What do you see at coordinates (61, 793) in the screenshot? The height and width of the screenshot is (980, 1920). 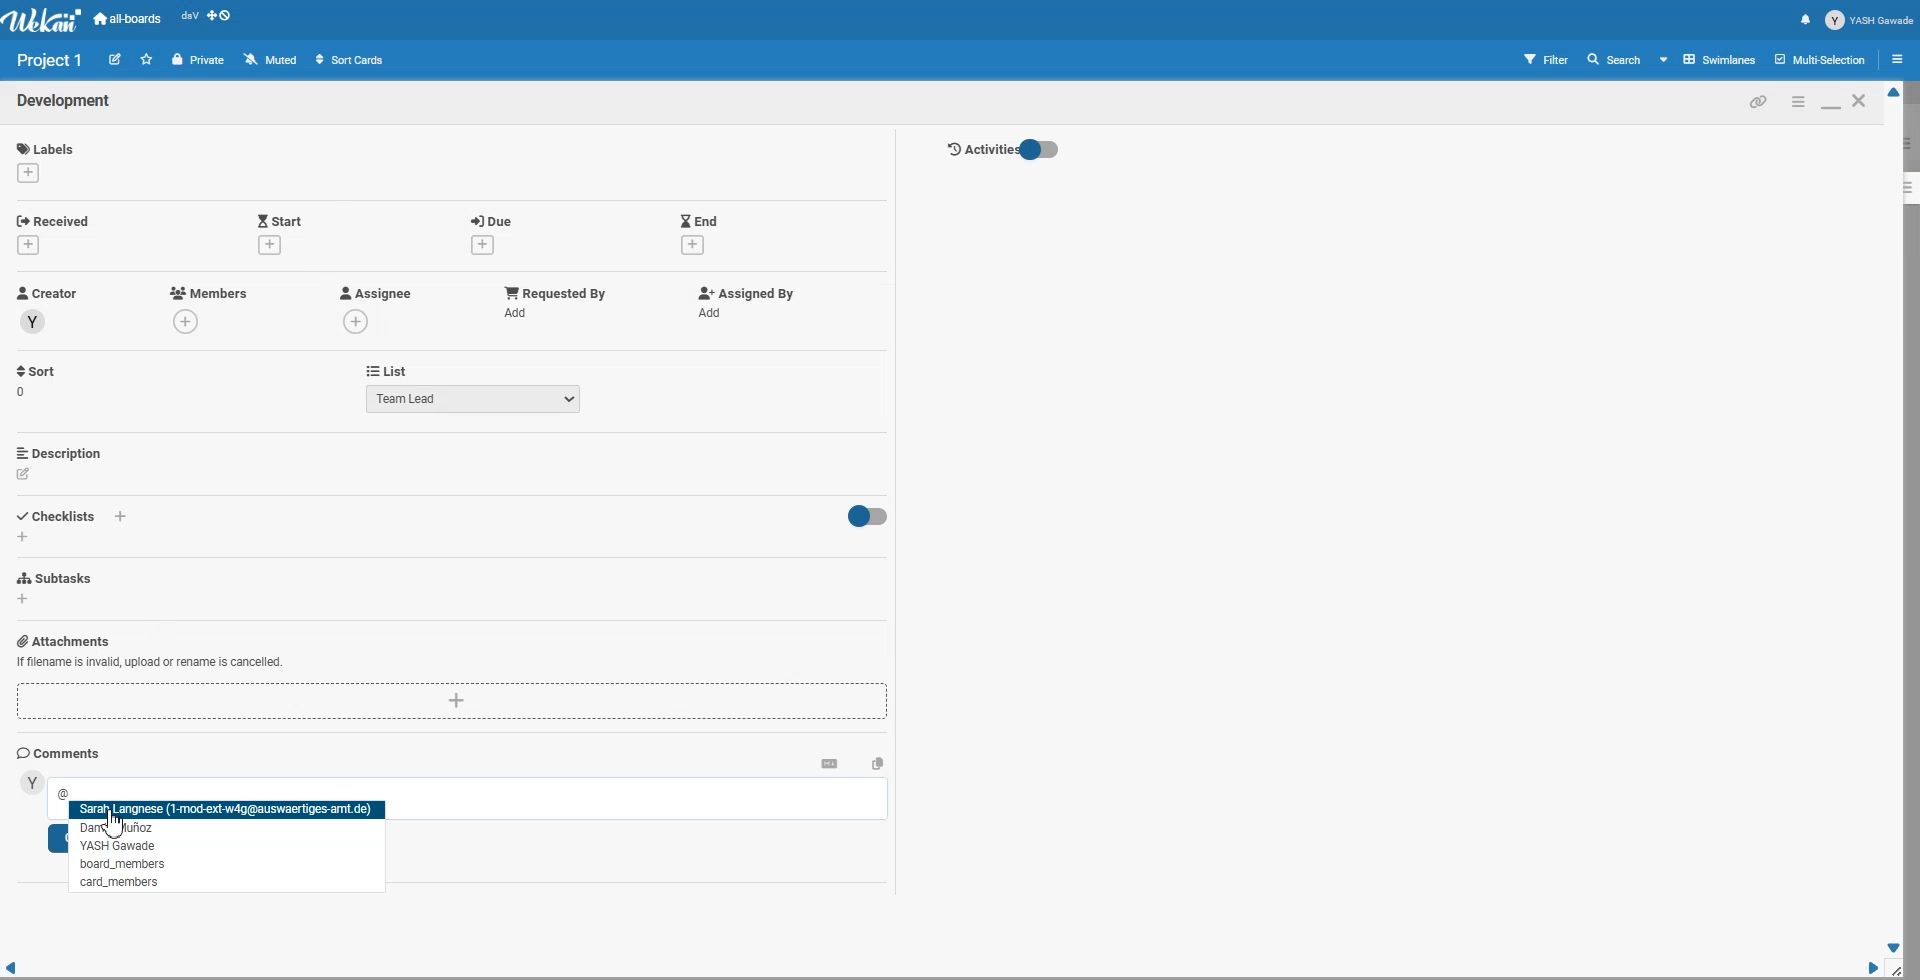 I see `@` at bounding box center [61, 793].